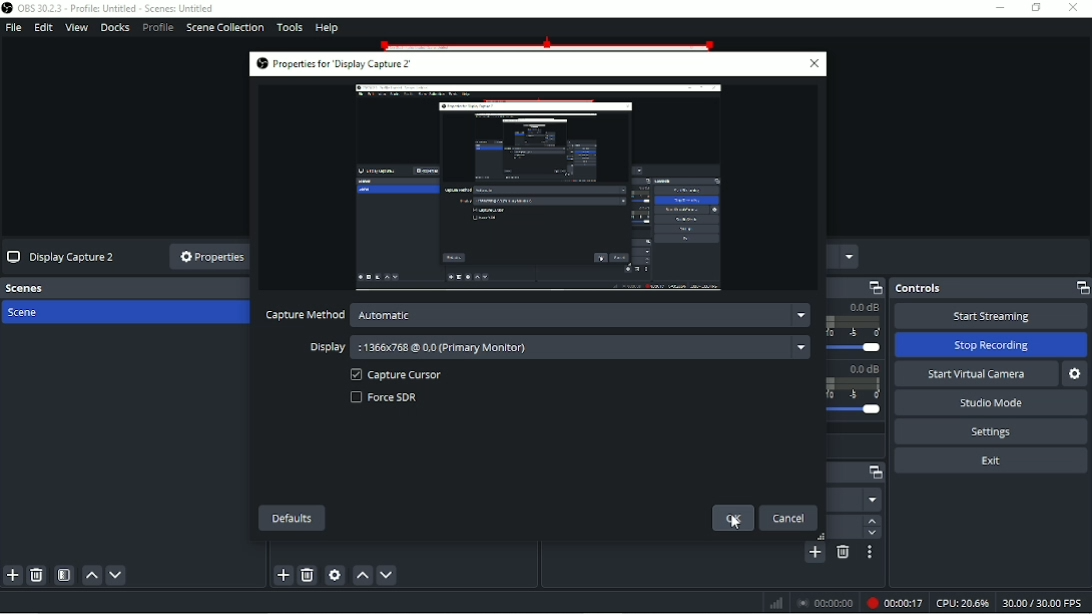  What do you see at coordinates (990, 431) in the screenshot?
I see `Settings` at bounding box center [990, 431].